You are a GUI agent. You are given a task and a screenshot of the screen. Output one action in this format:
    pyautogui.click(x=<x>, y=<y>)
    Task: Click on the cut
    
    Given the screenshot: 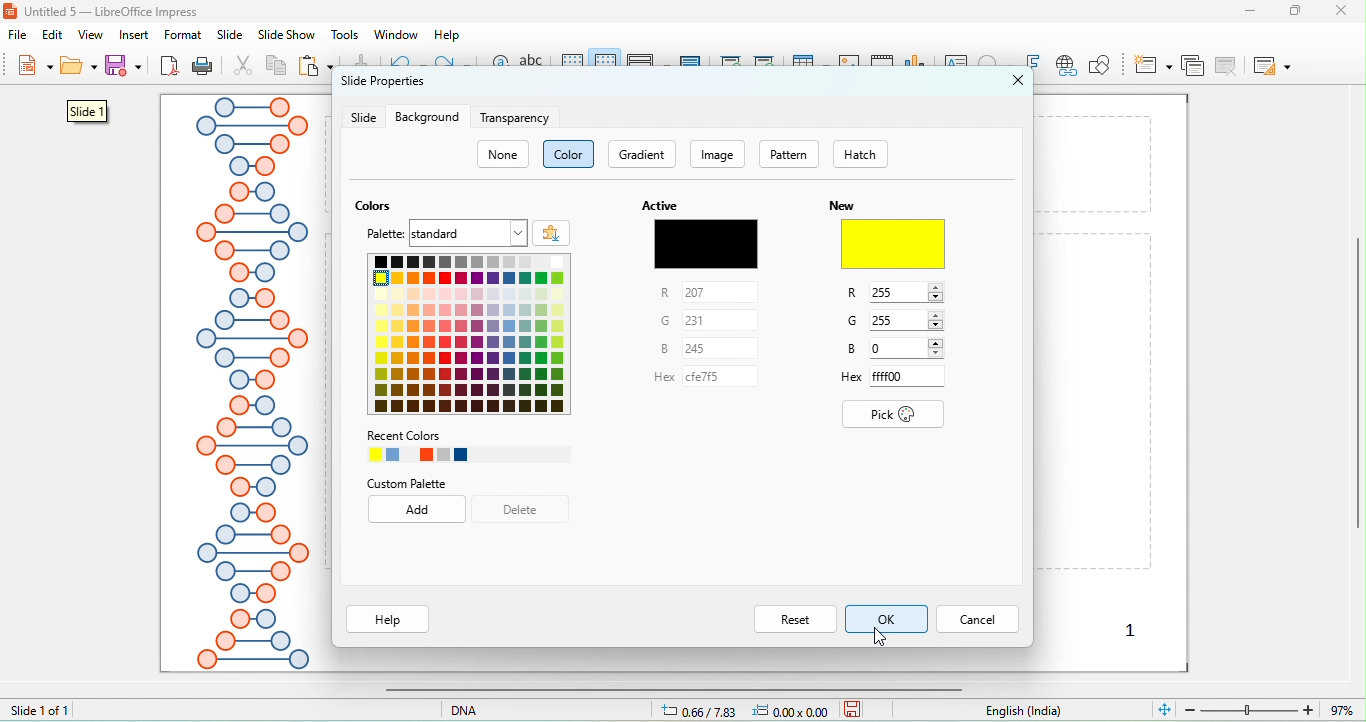 What is the action you would take?
    pyautogui.click(x=244, y=67)
    